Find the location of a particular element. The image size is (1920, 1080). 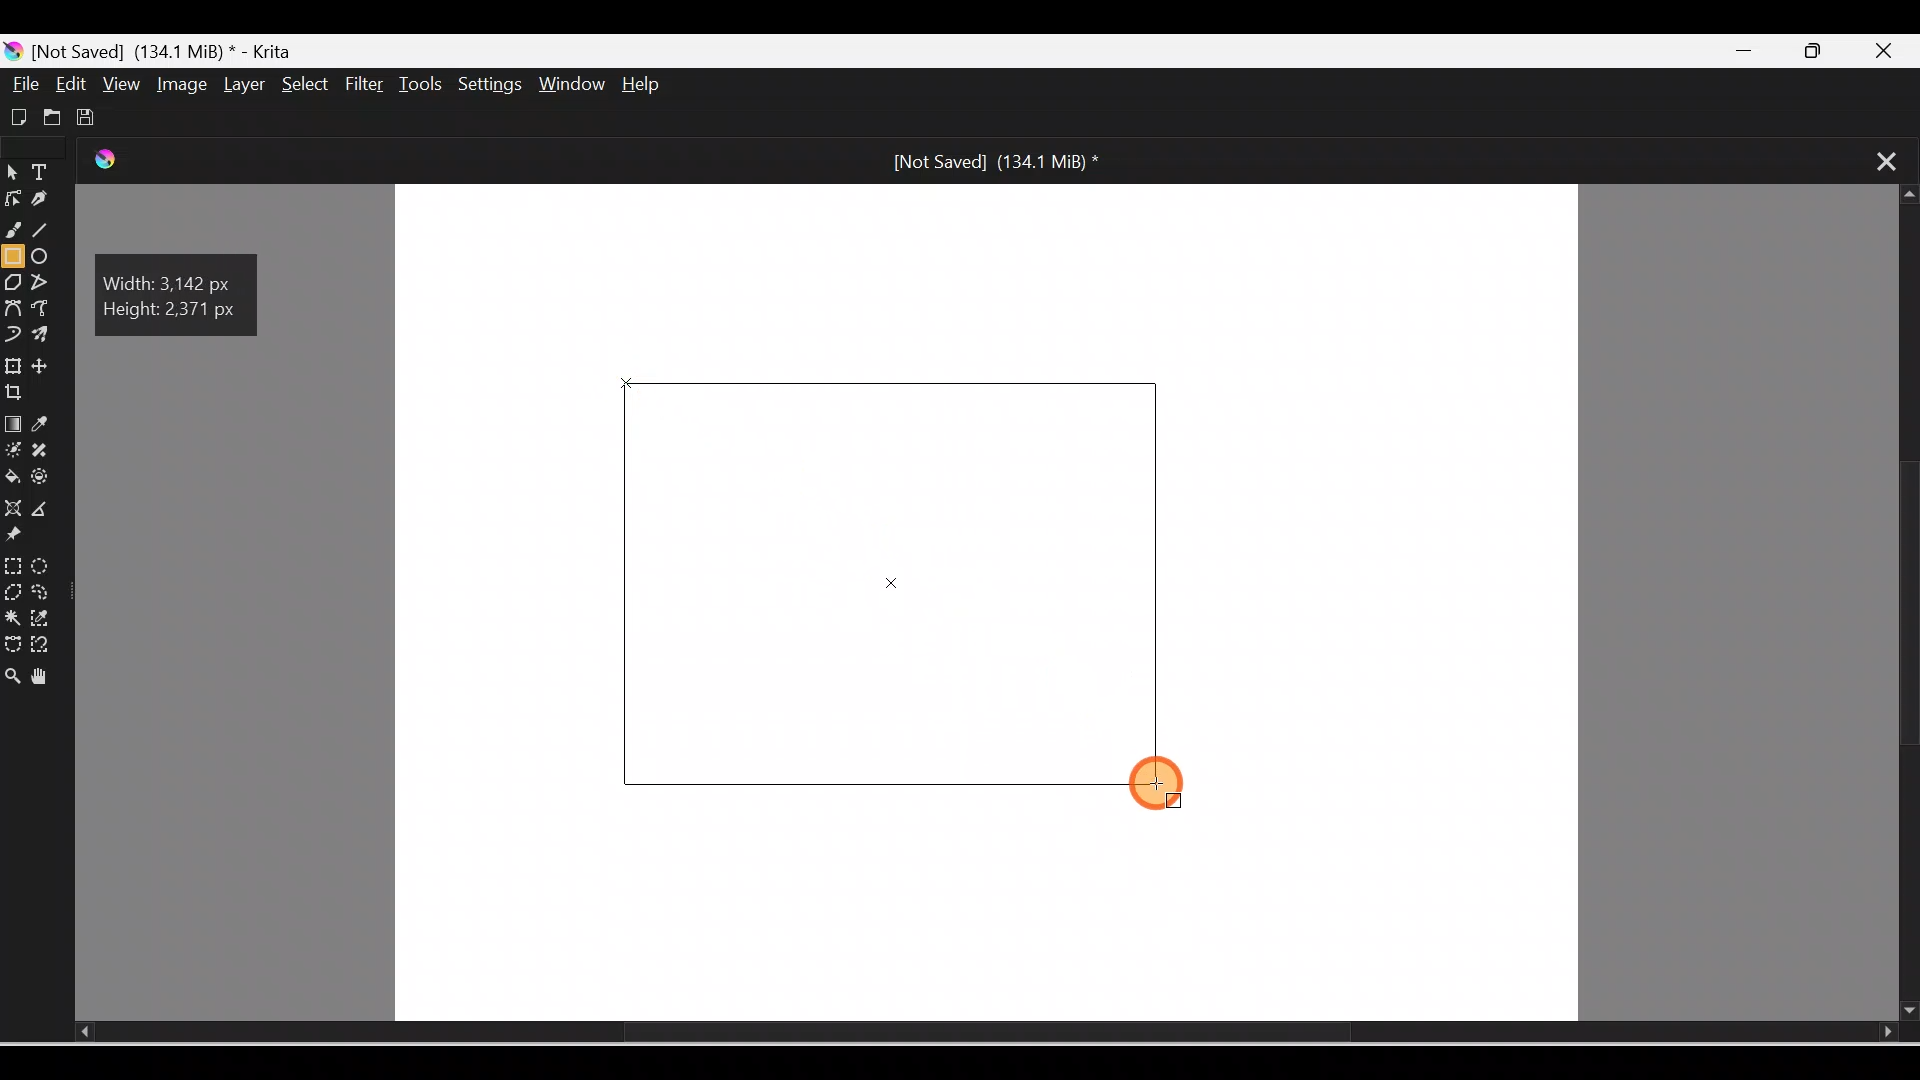

View is located at coordinates (118, 83).